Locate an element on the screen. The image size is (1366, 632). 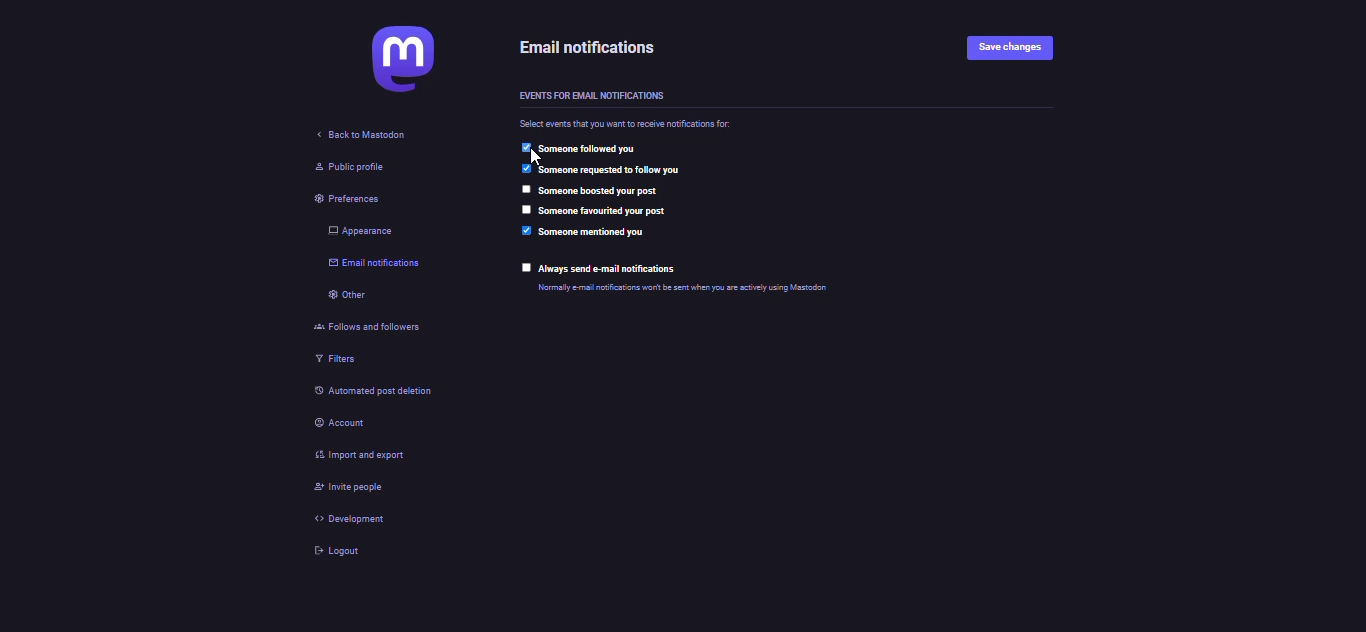
save changes is located at coordinates (1007, 49).